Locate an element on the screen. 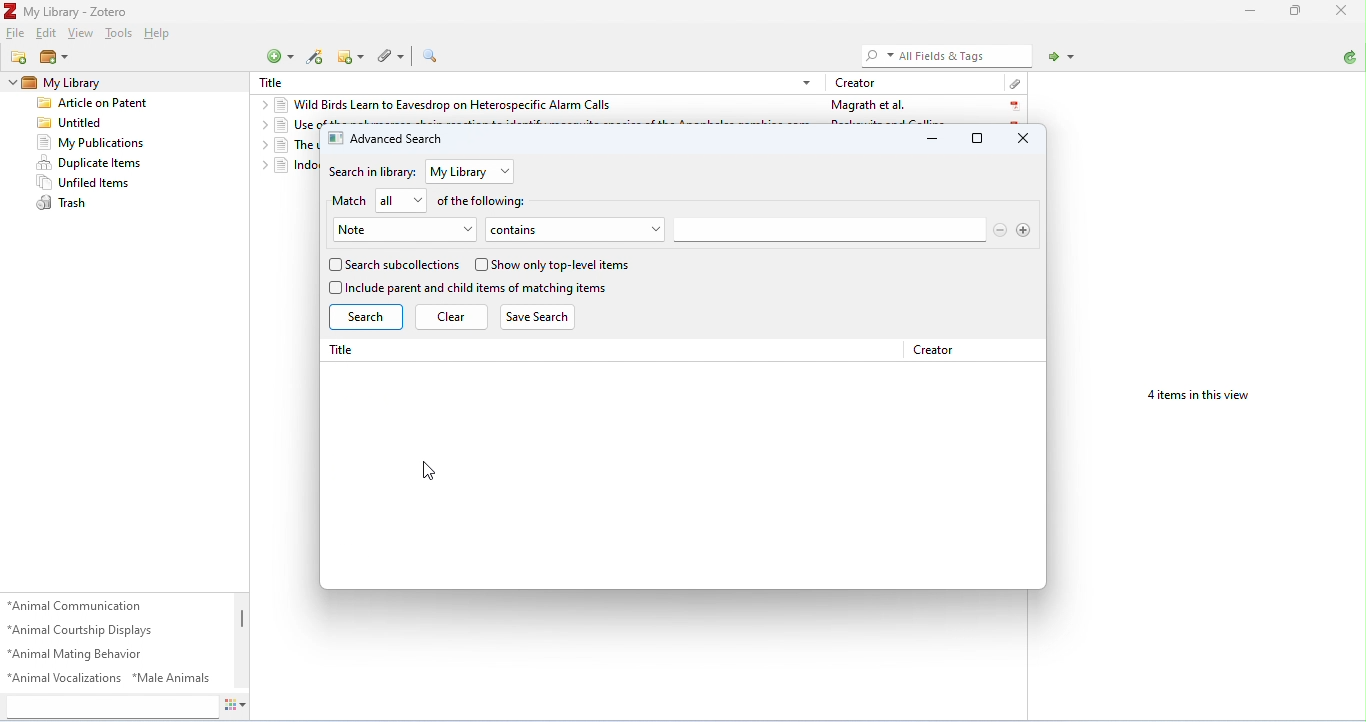 The image size is (1366, 722). all is located at coordinates (390, 200).